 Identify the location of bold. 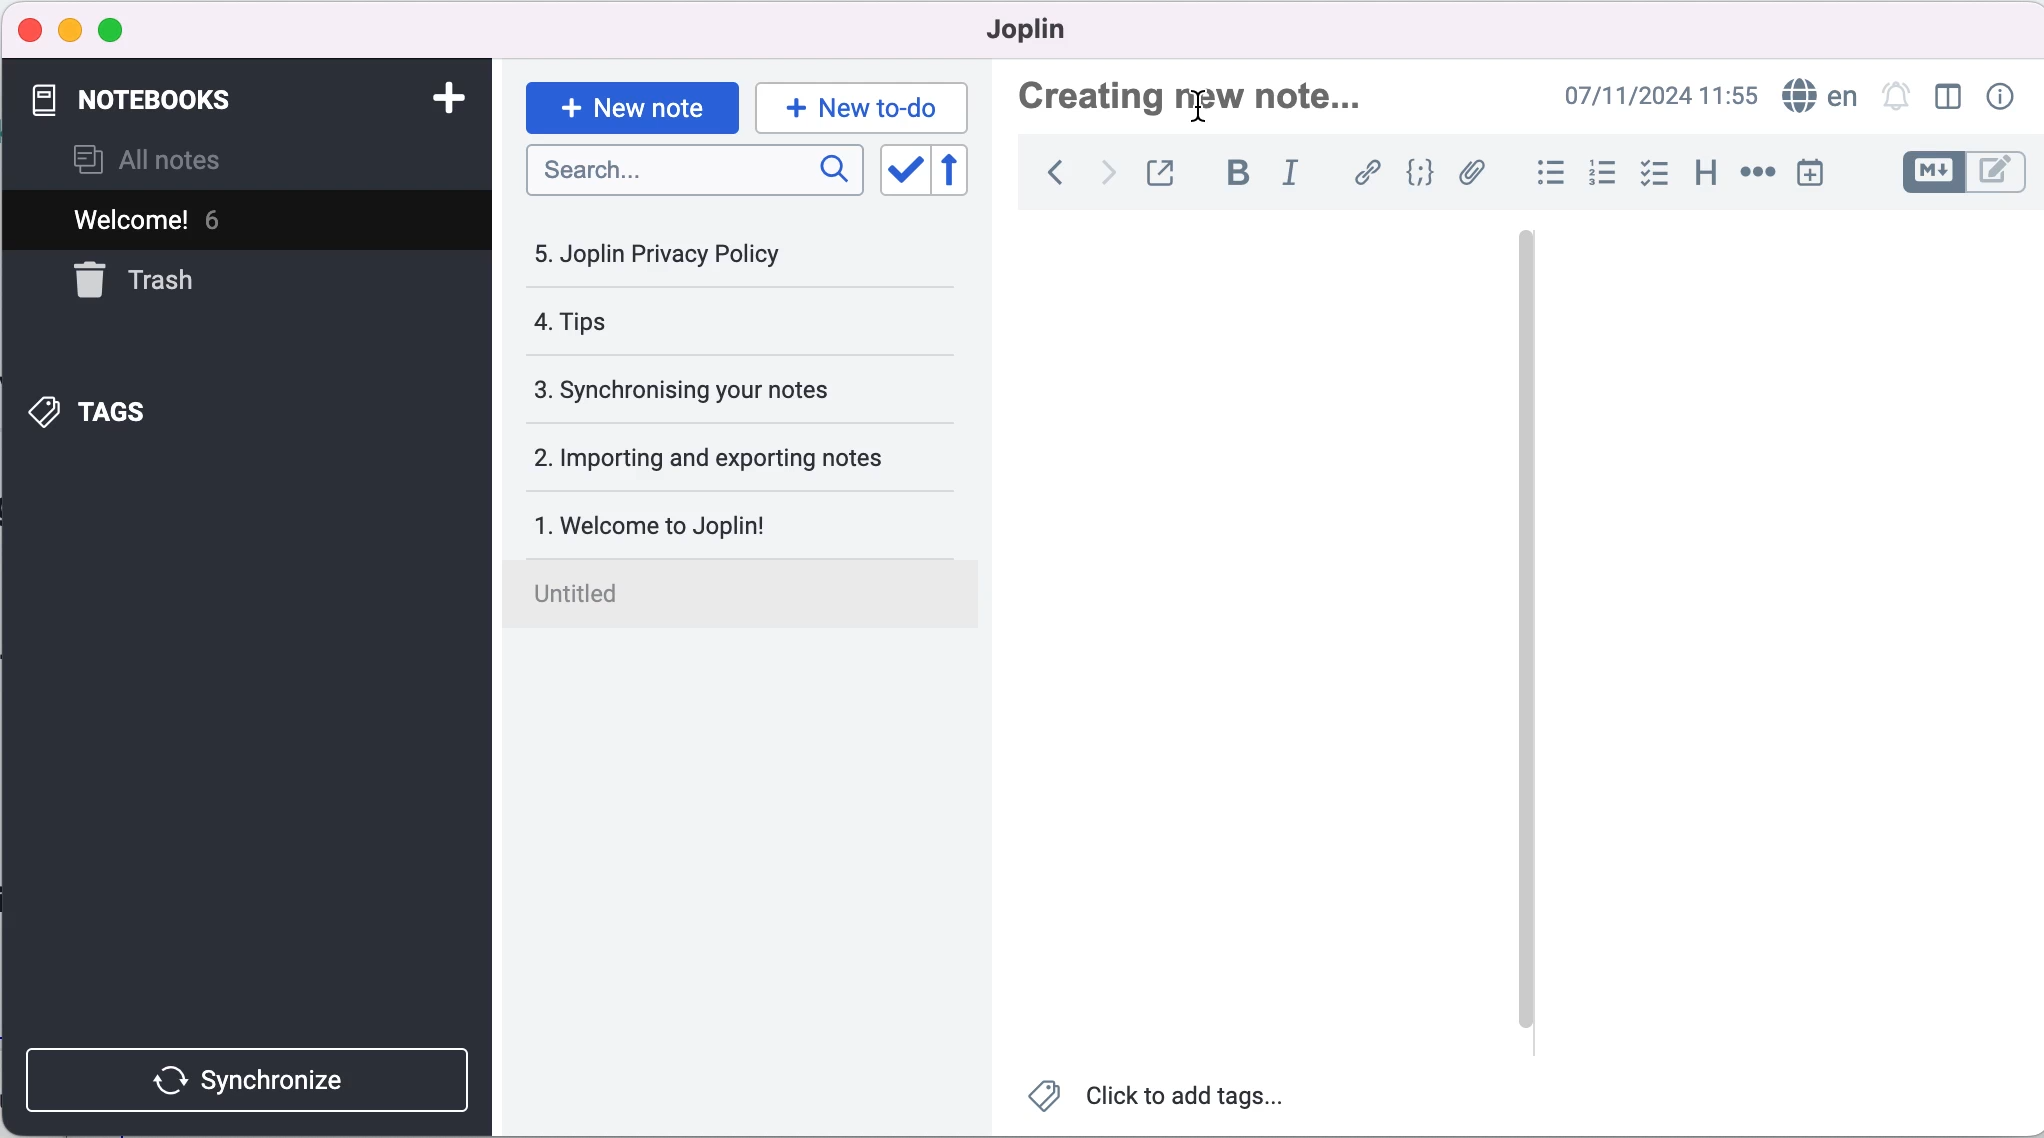
(1232, 177).